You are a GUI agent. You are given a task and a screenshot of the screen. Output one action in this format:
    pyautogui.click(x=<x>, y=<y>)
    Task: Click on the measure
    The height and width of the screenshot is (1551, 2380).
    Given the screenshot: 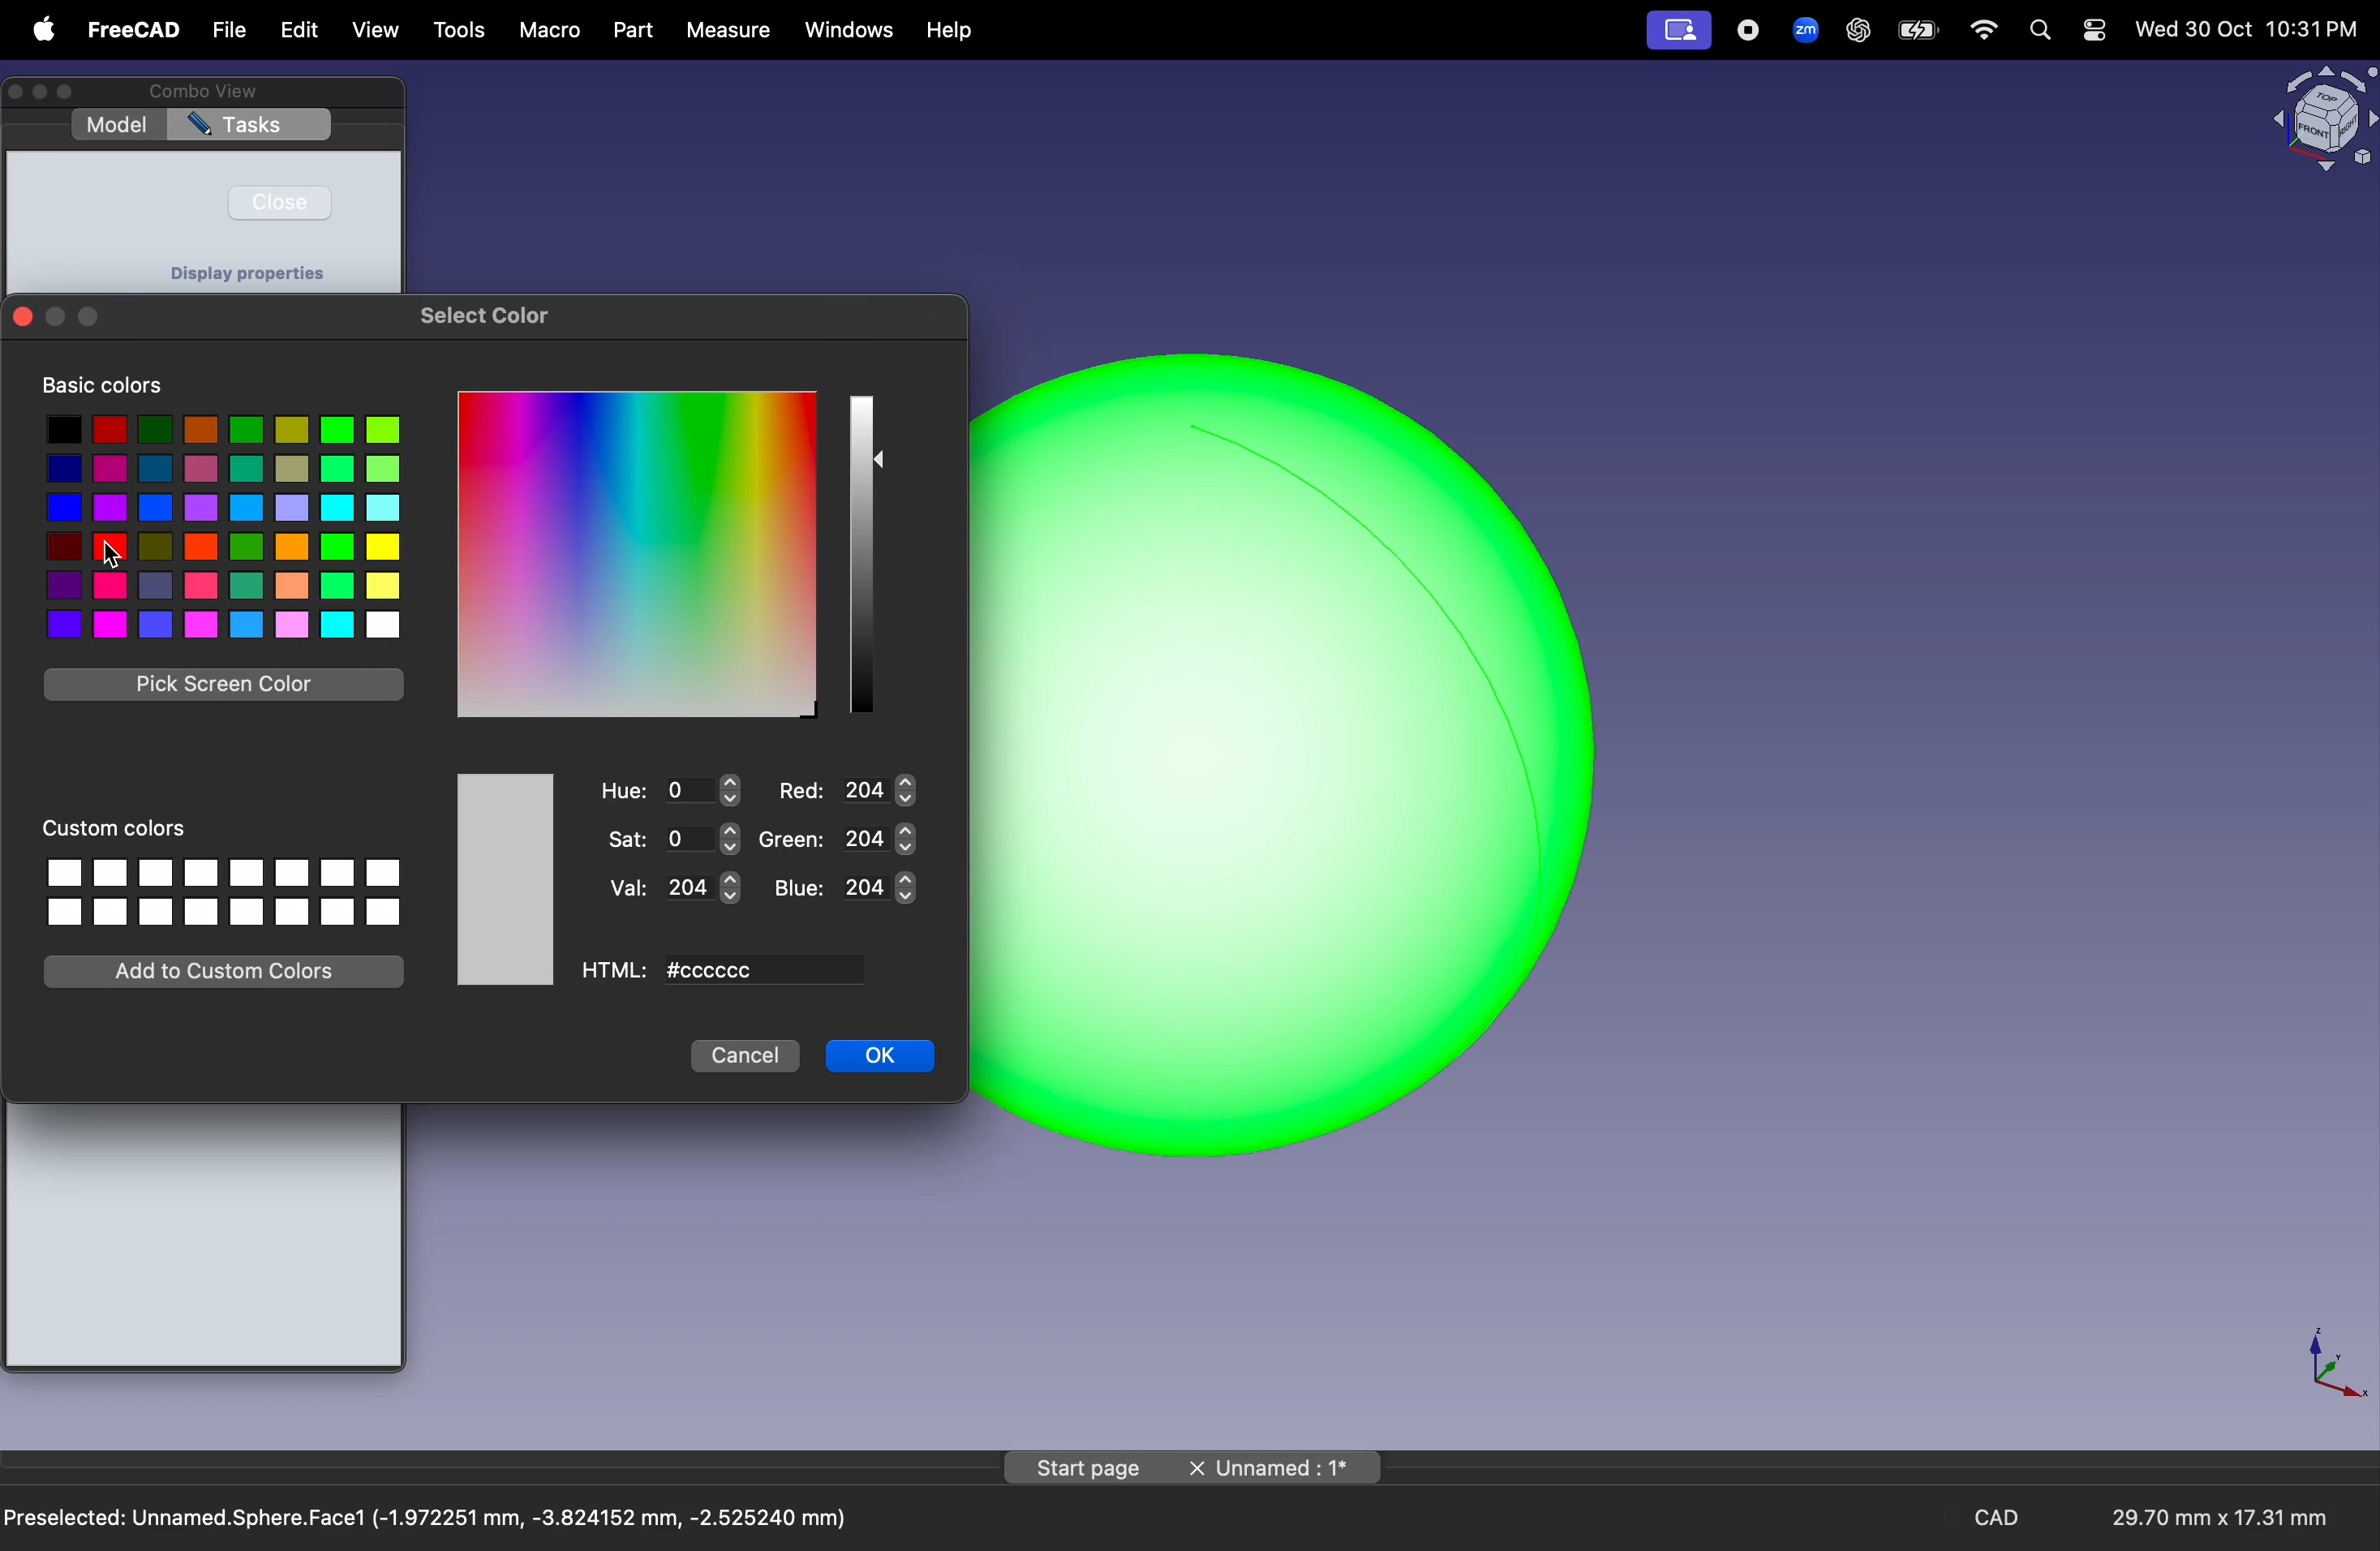 What is the action you would take?
    pyautogui.click(x=725, y=30)
    